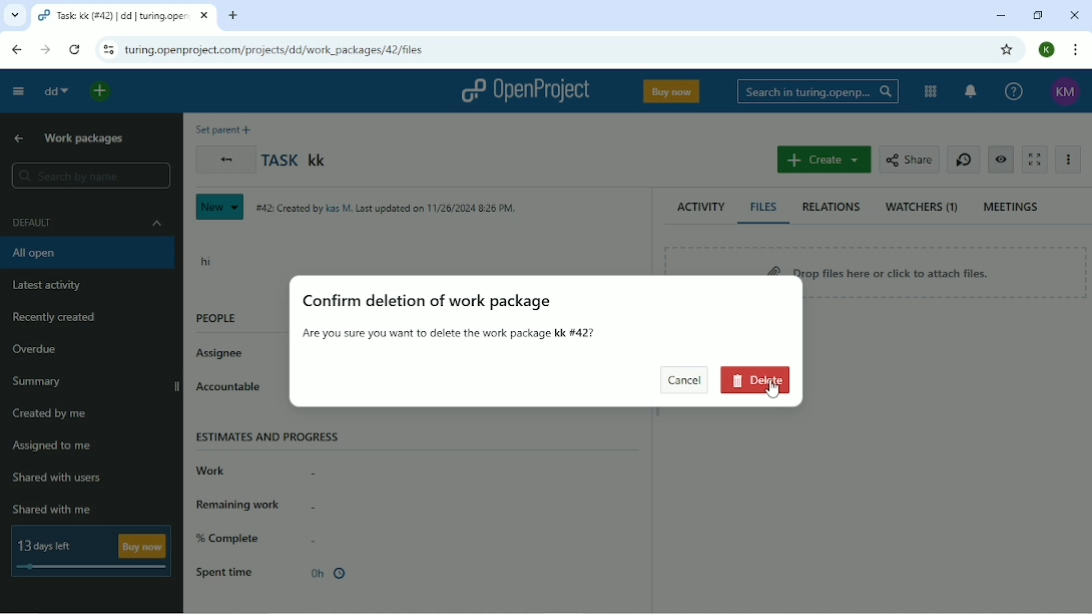  What do you see at coordinates (234, 17) in the screenshot?
I see `New tab` at bounding box center [234, 17].